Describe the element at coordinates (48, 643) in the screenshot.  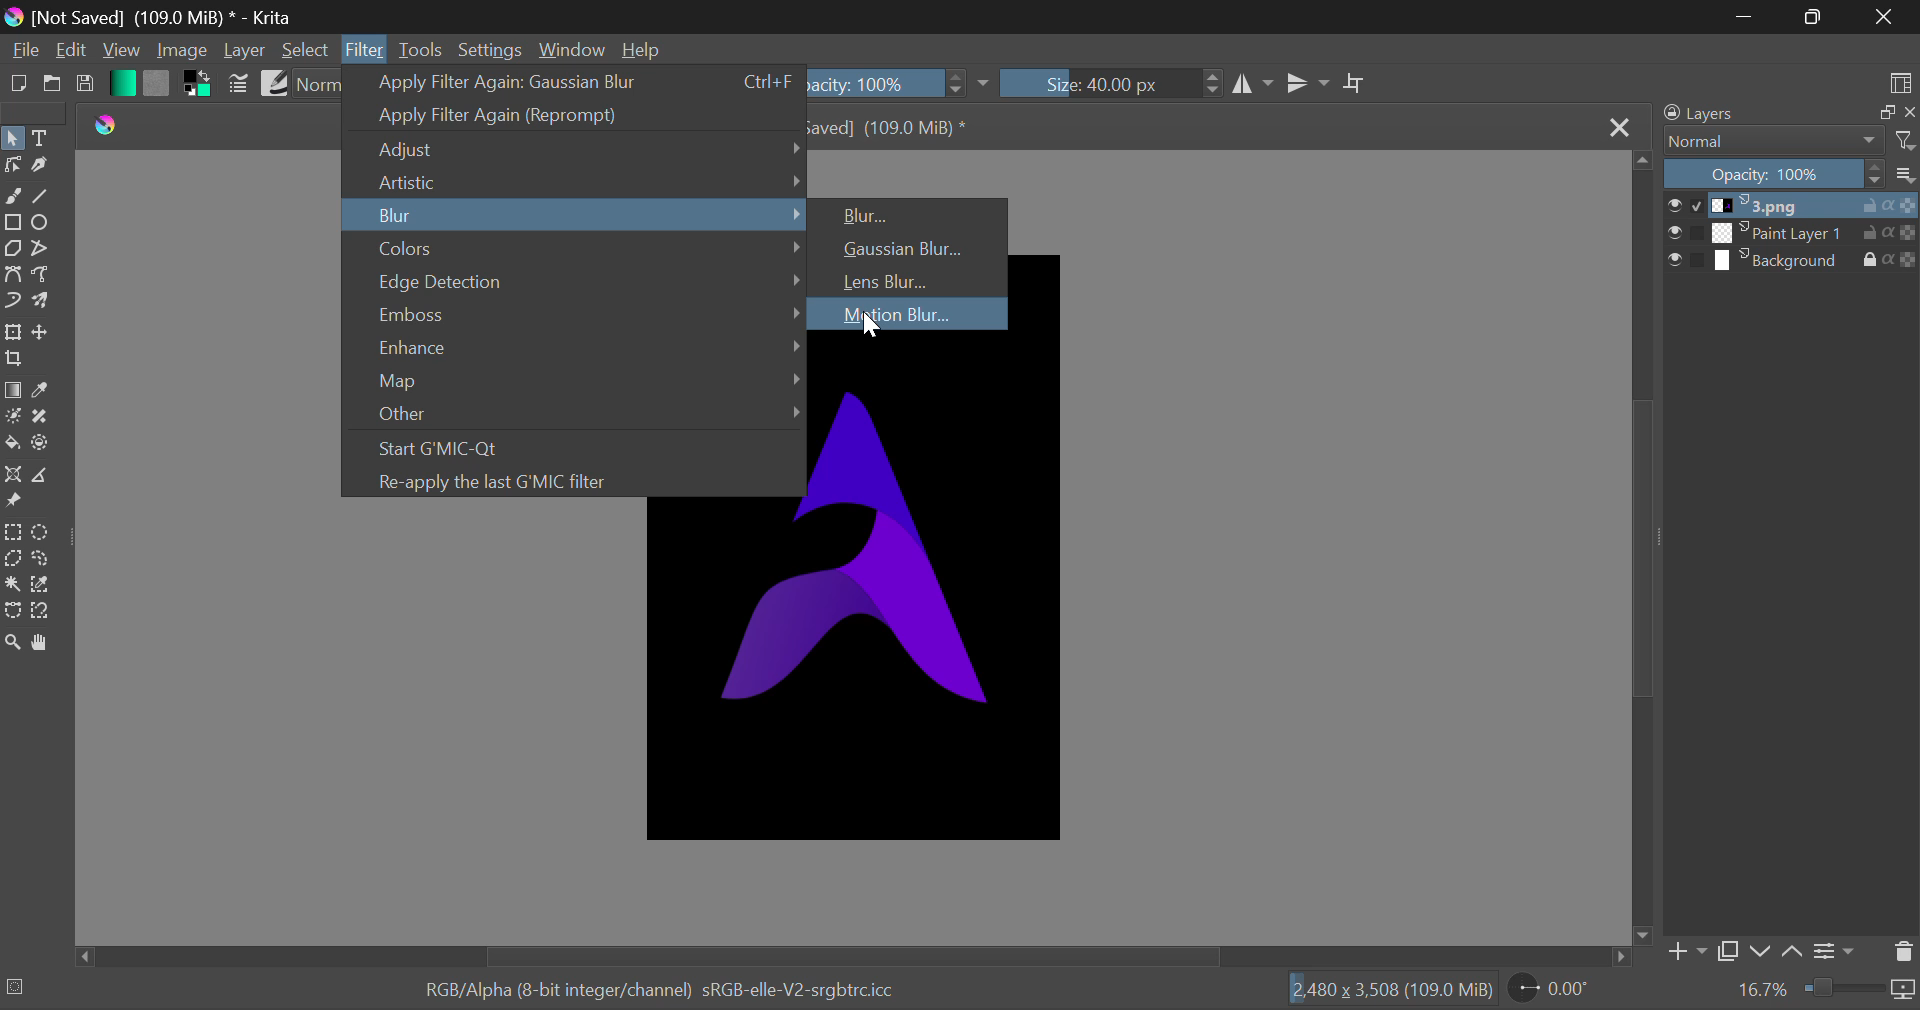
I see `Pan` at that location.